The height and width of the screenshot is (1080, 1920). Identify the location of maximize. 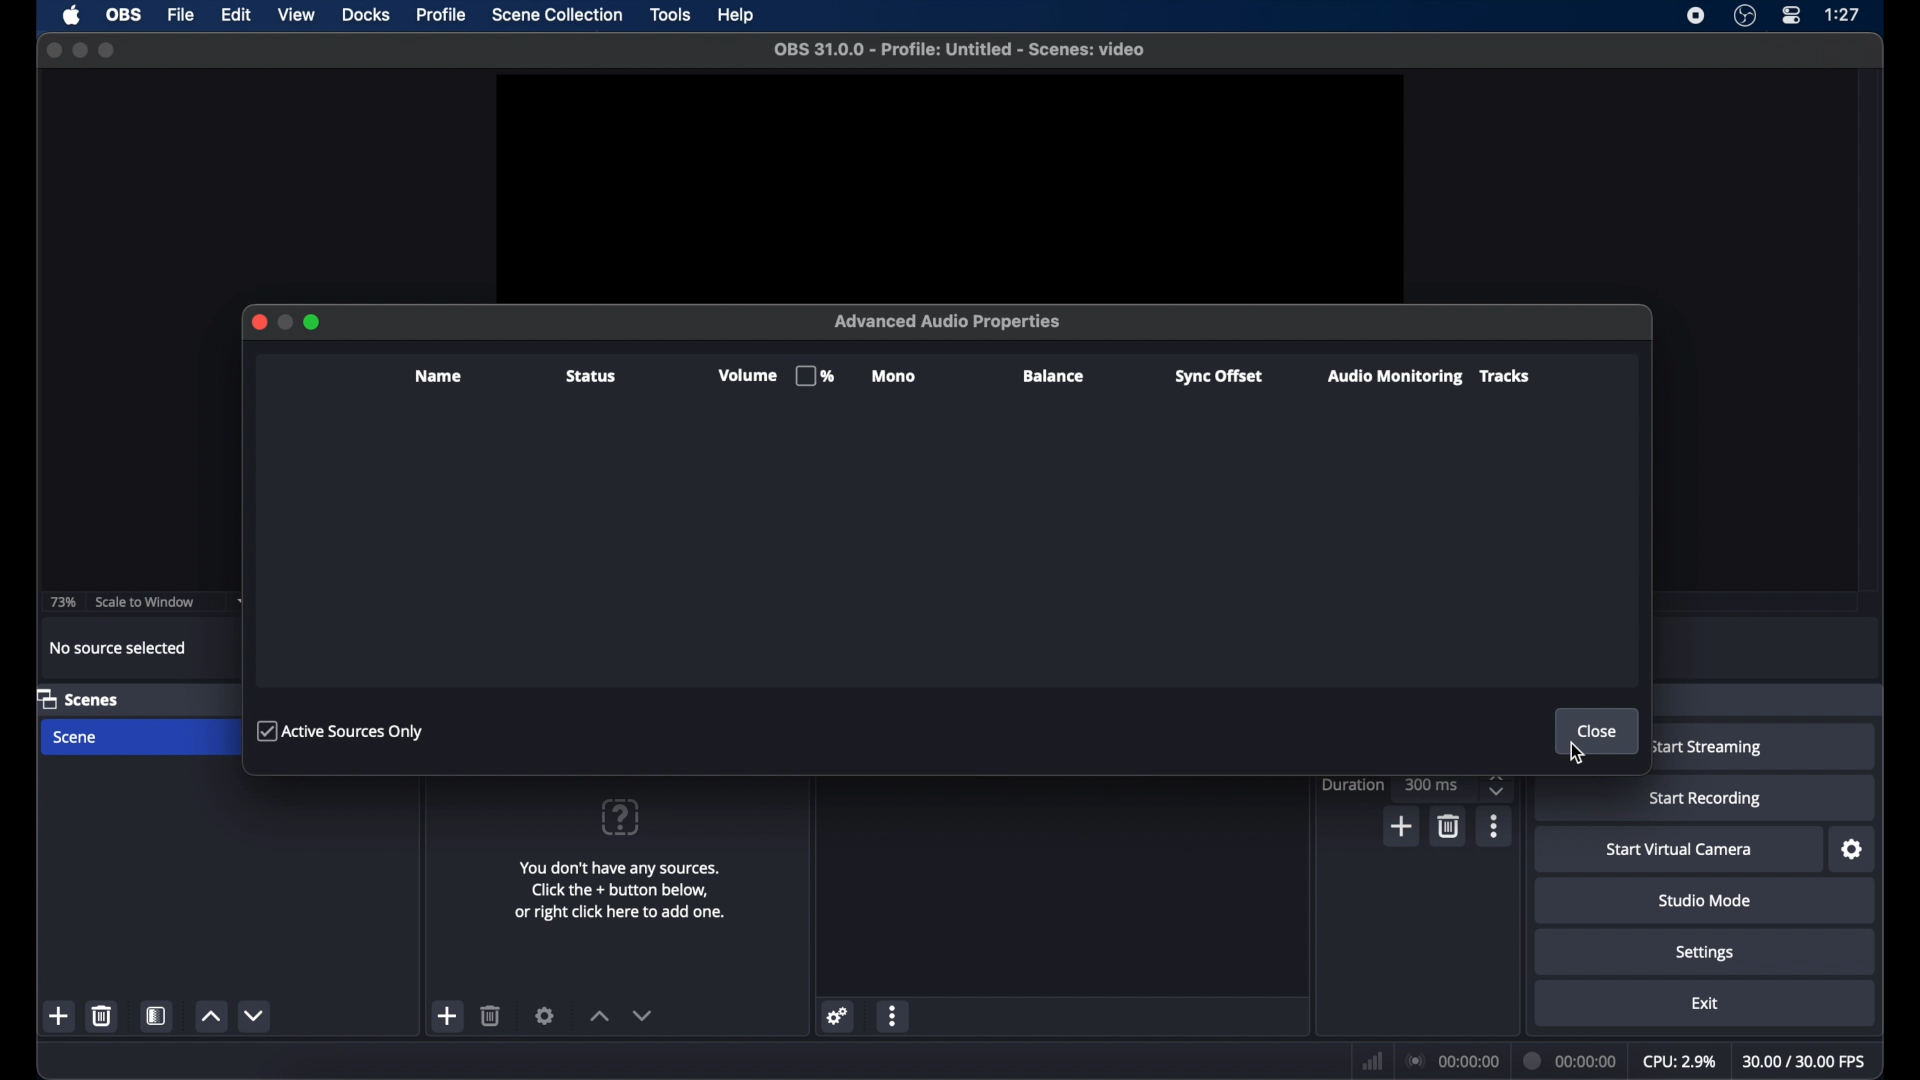
(109, 50).